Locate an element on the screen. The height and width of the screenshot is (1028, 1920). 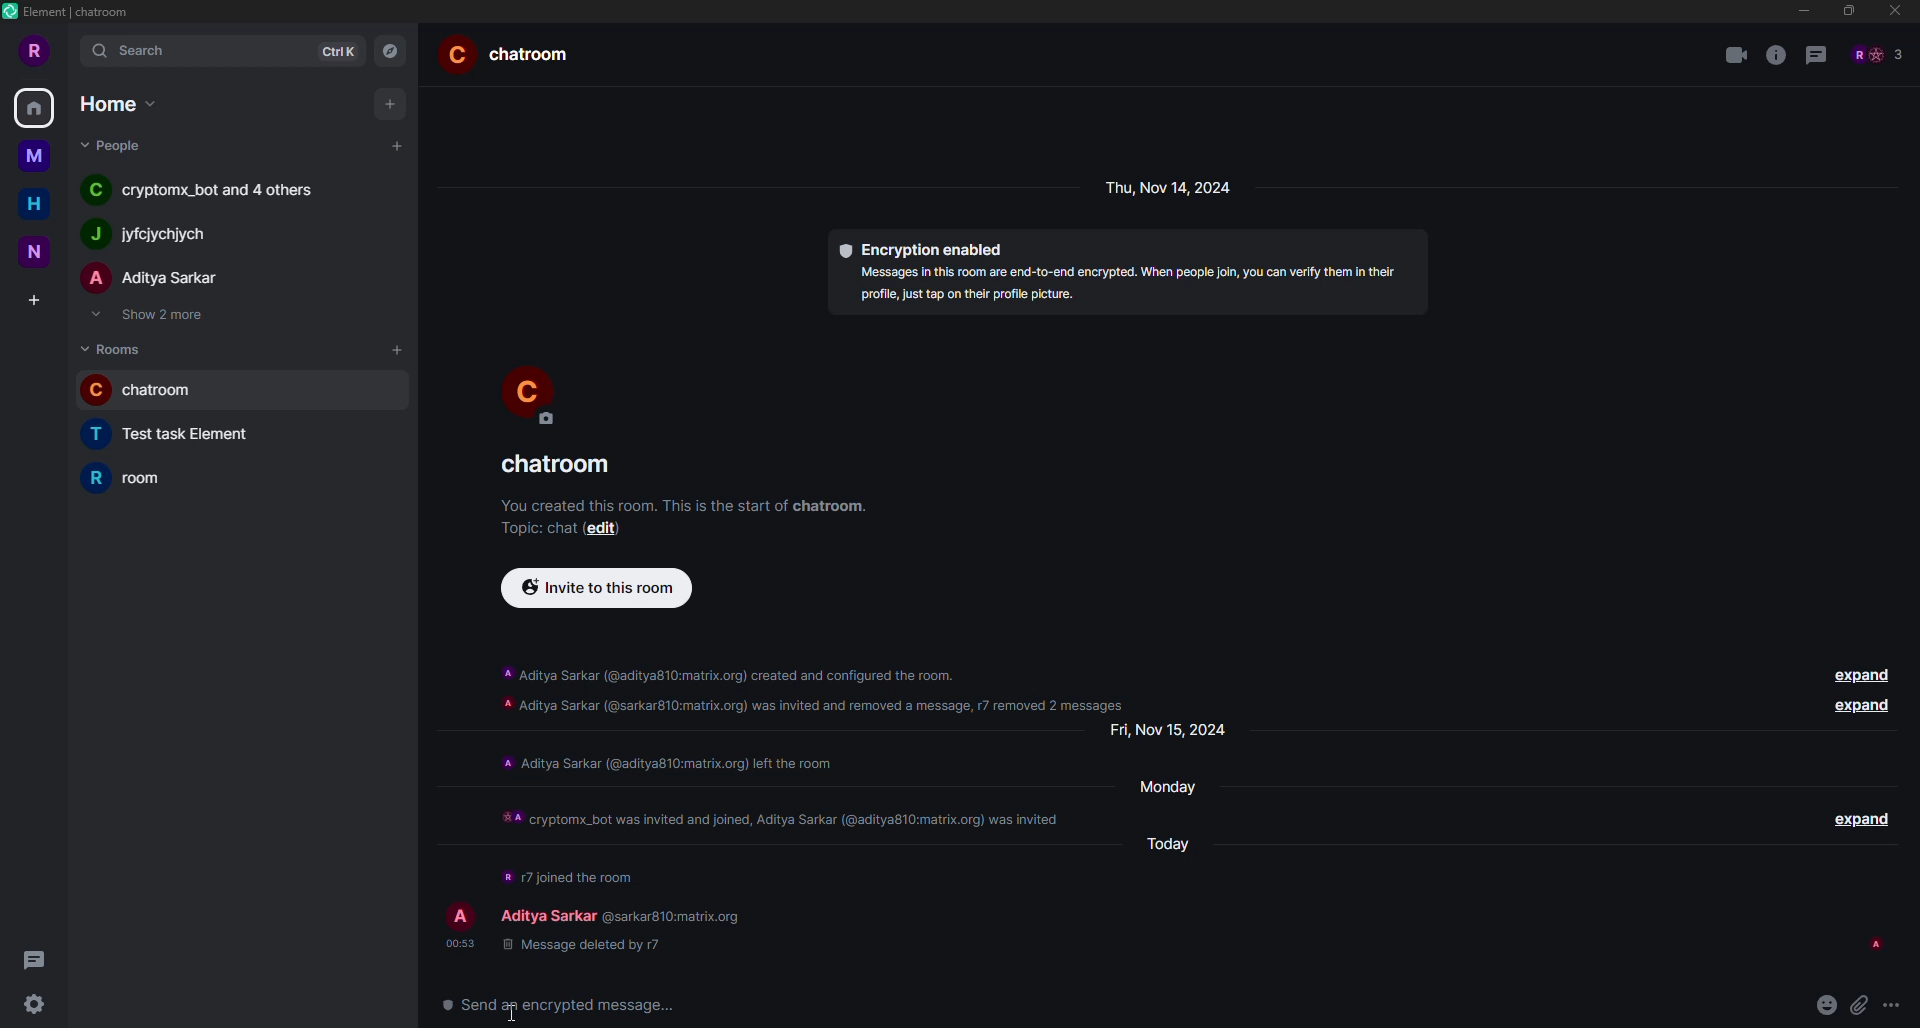
encryption enabled is located at coordinates (924, 247).